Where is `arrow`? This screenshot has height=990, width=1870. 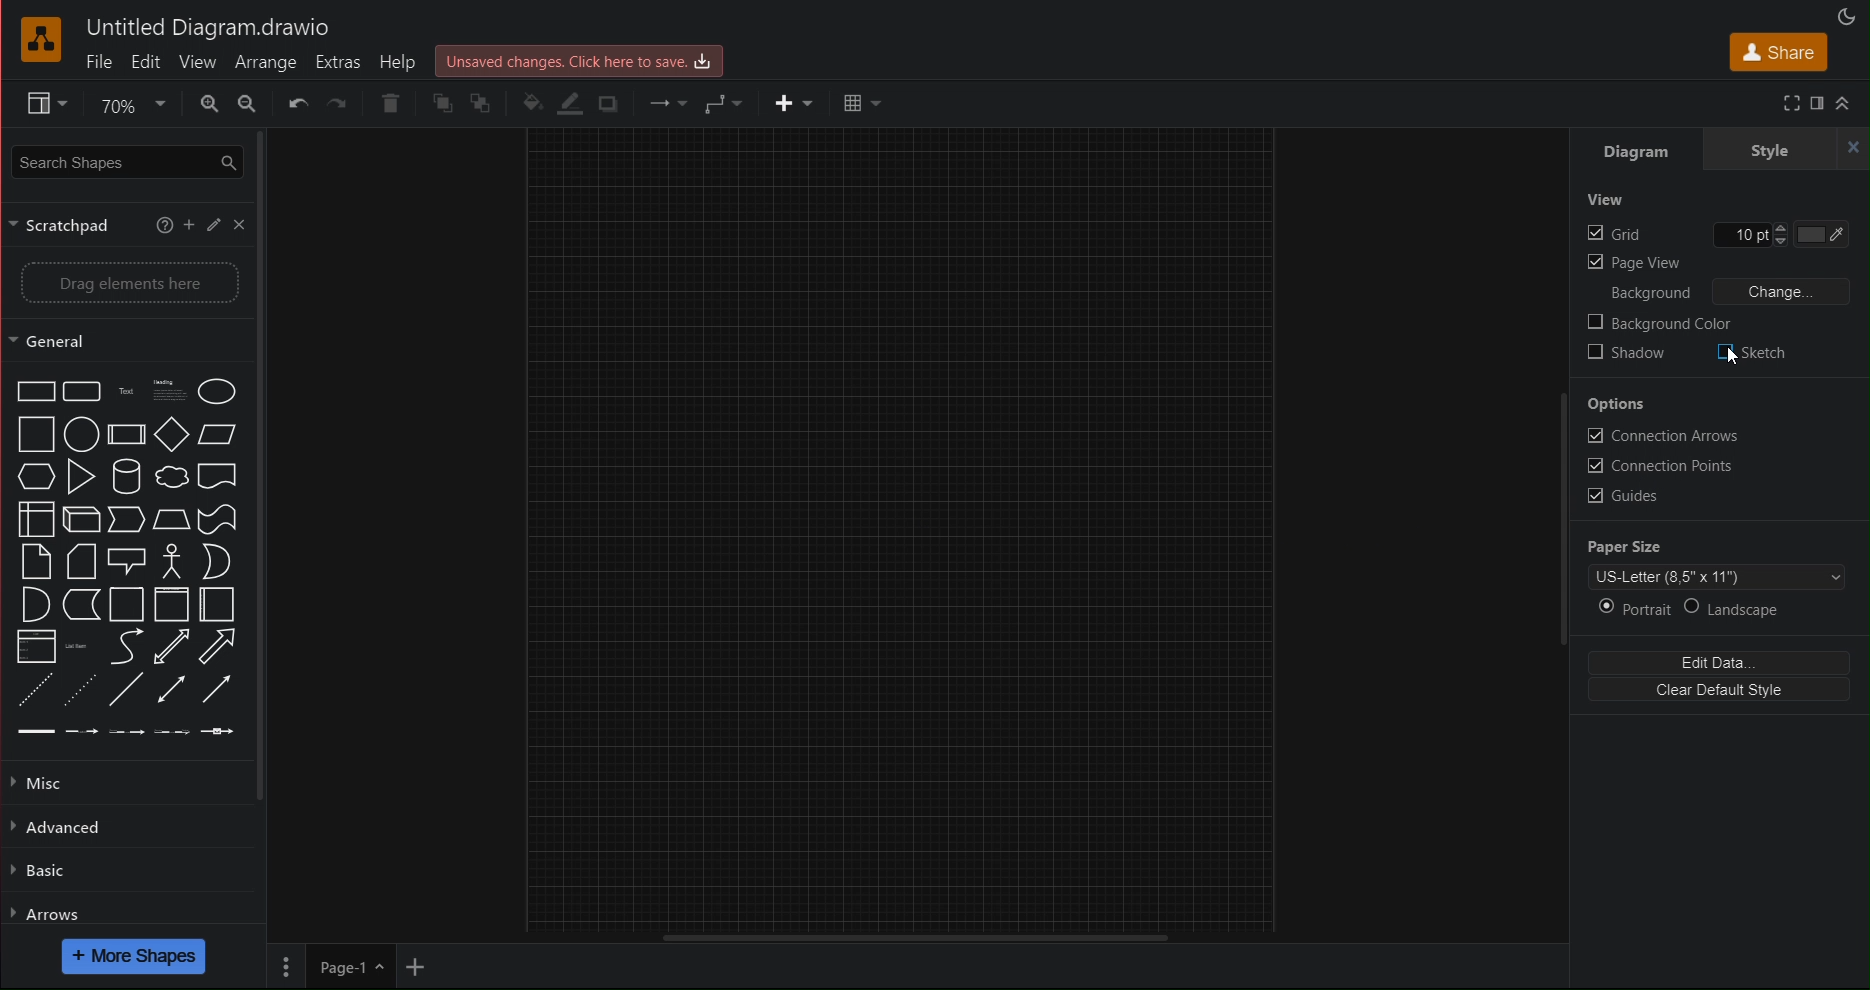 arrow is located at coordinates (216, 646).